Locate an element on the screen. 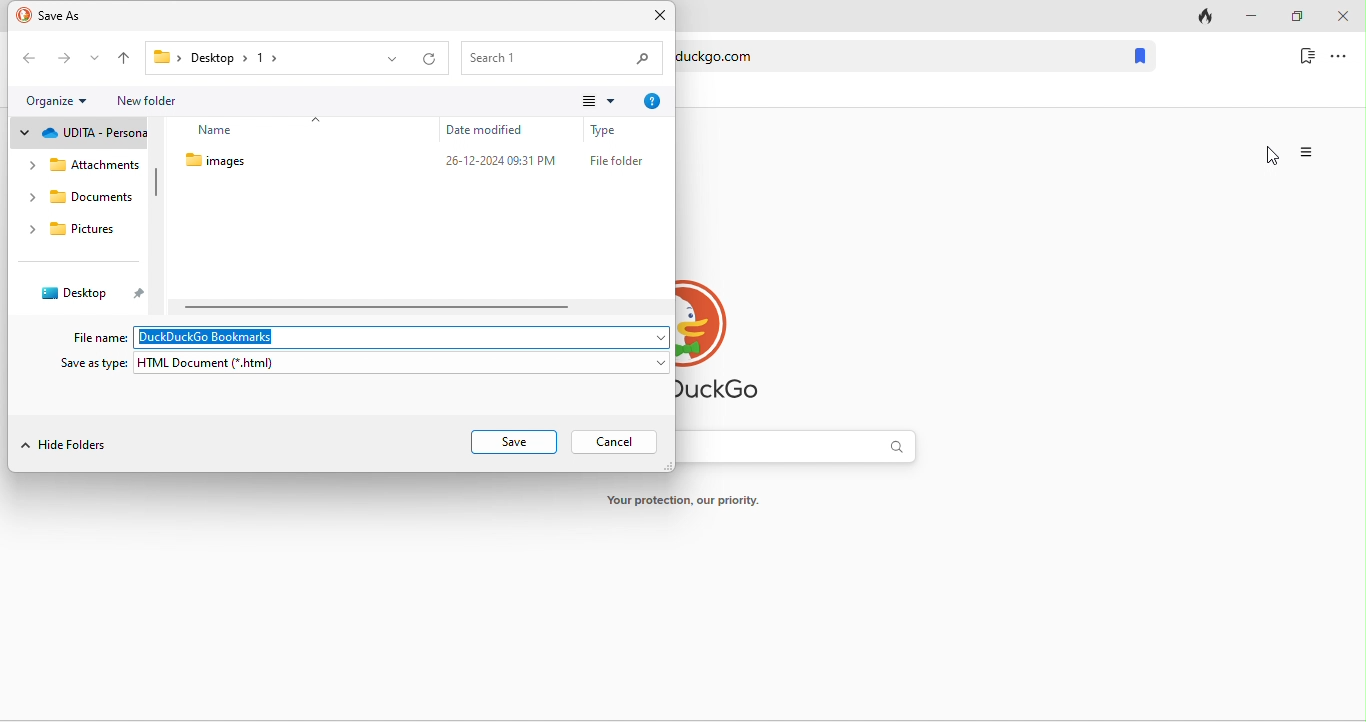  cursor is located at coordinates (1273, 154).